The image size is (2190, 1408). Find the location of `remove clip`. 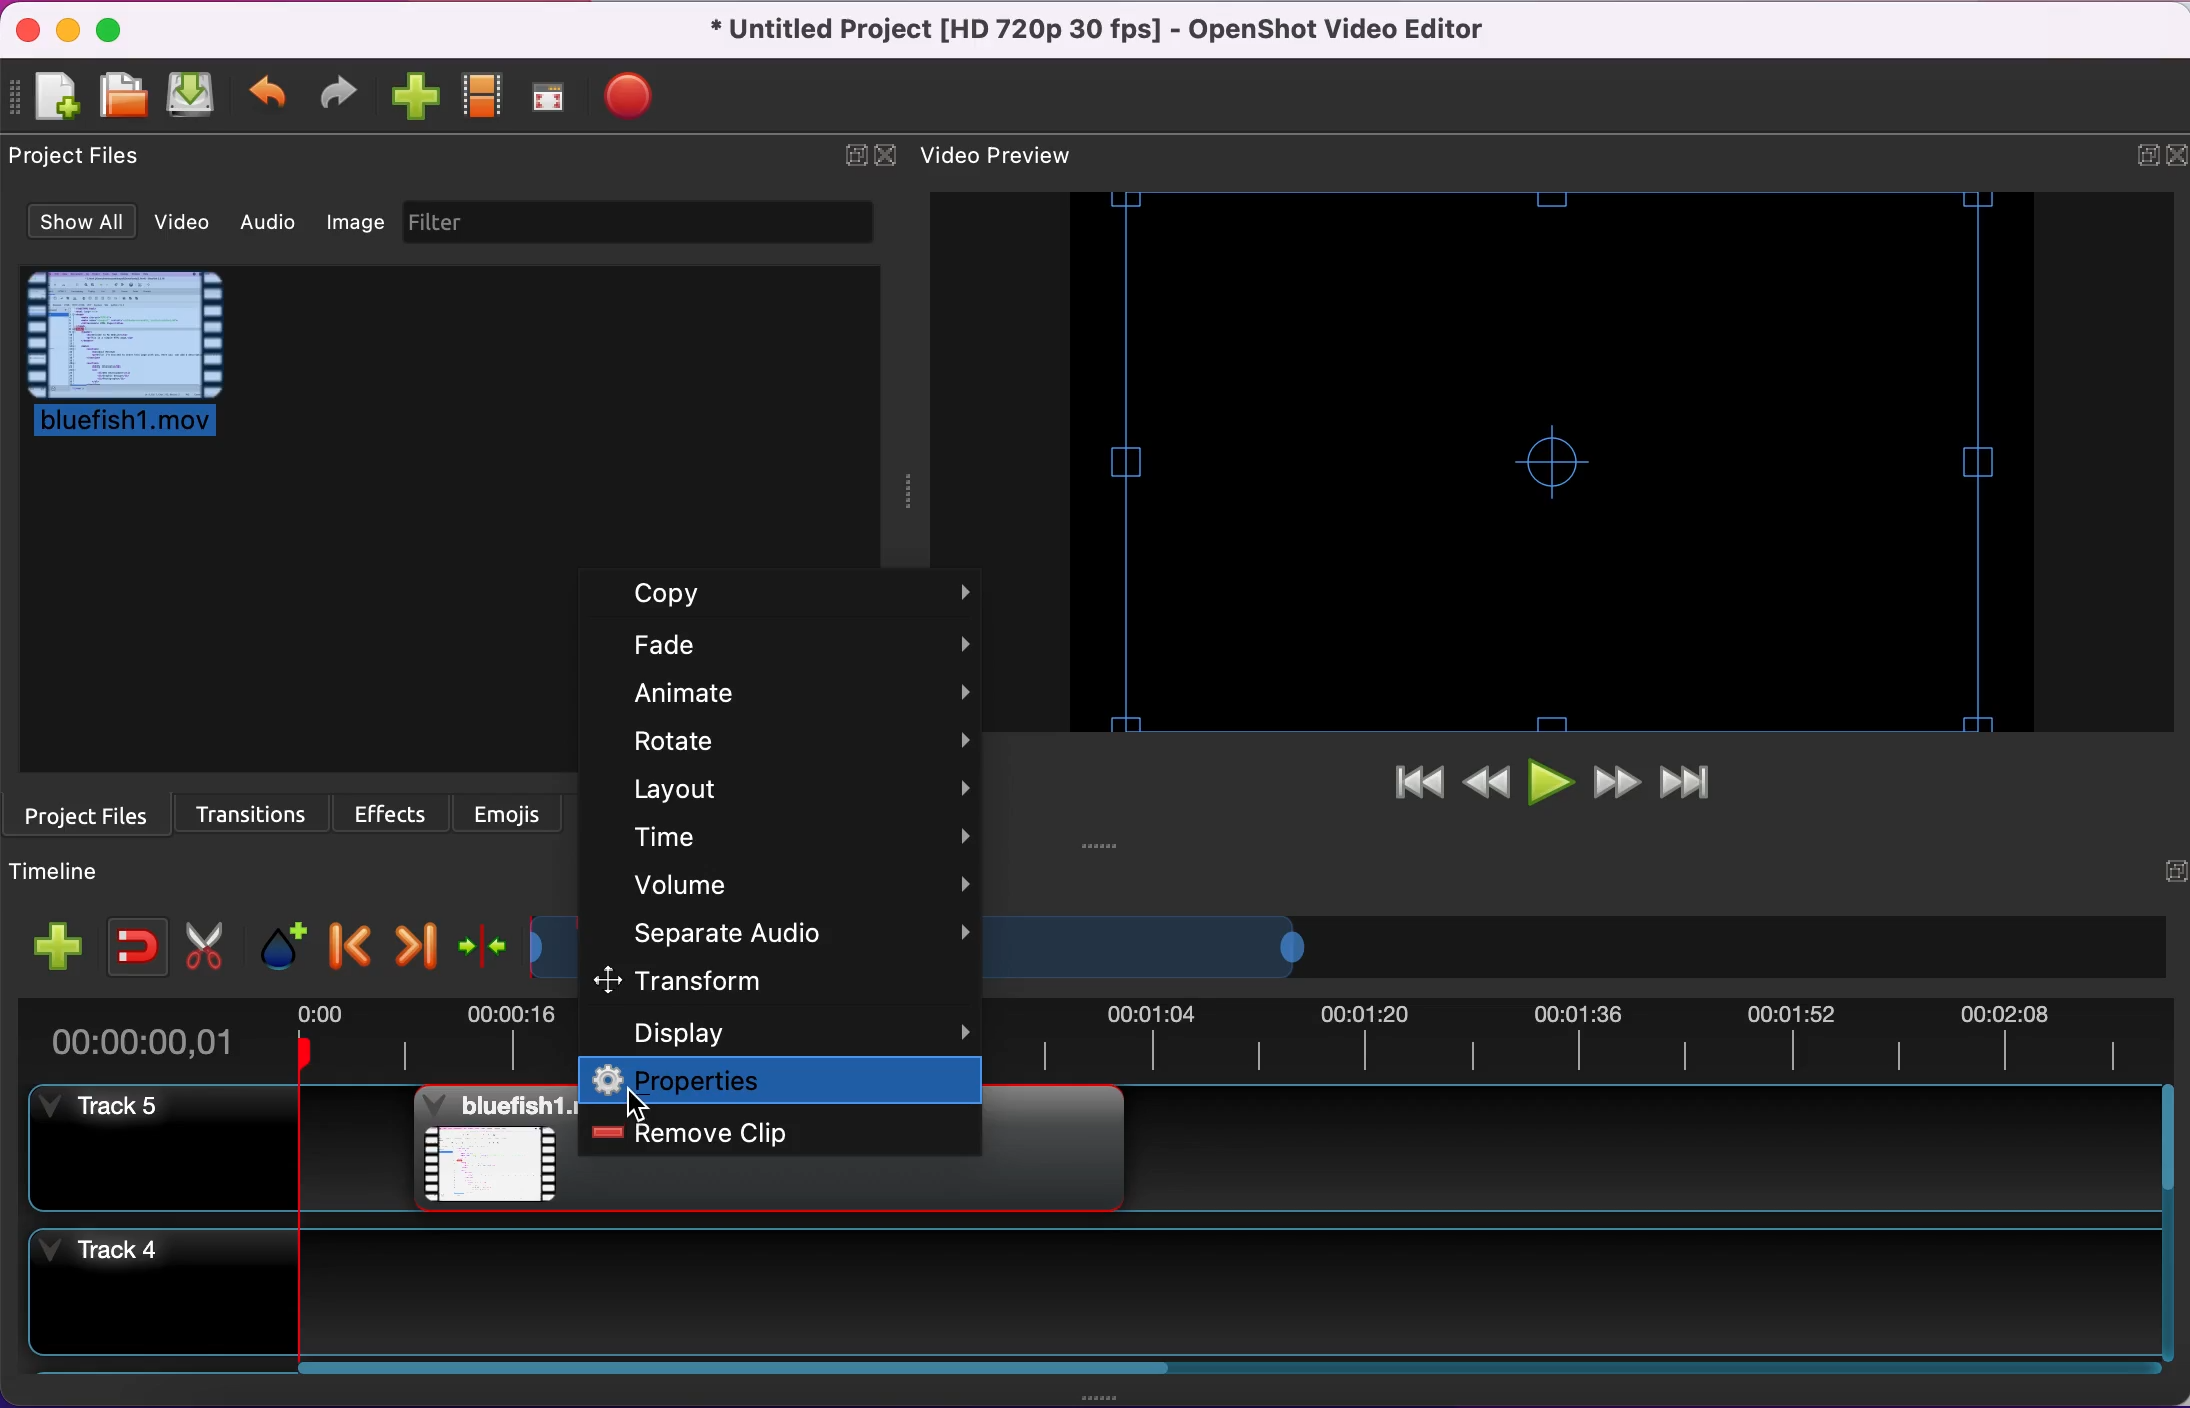

remove clip is located at coordinates (731, 1132).